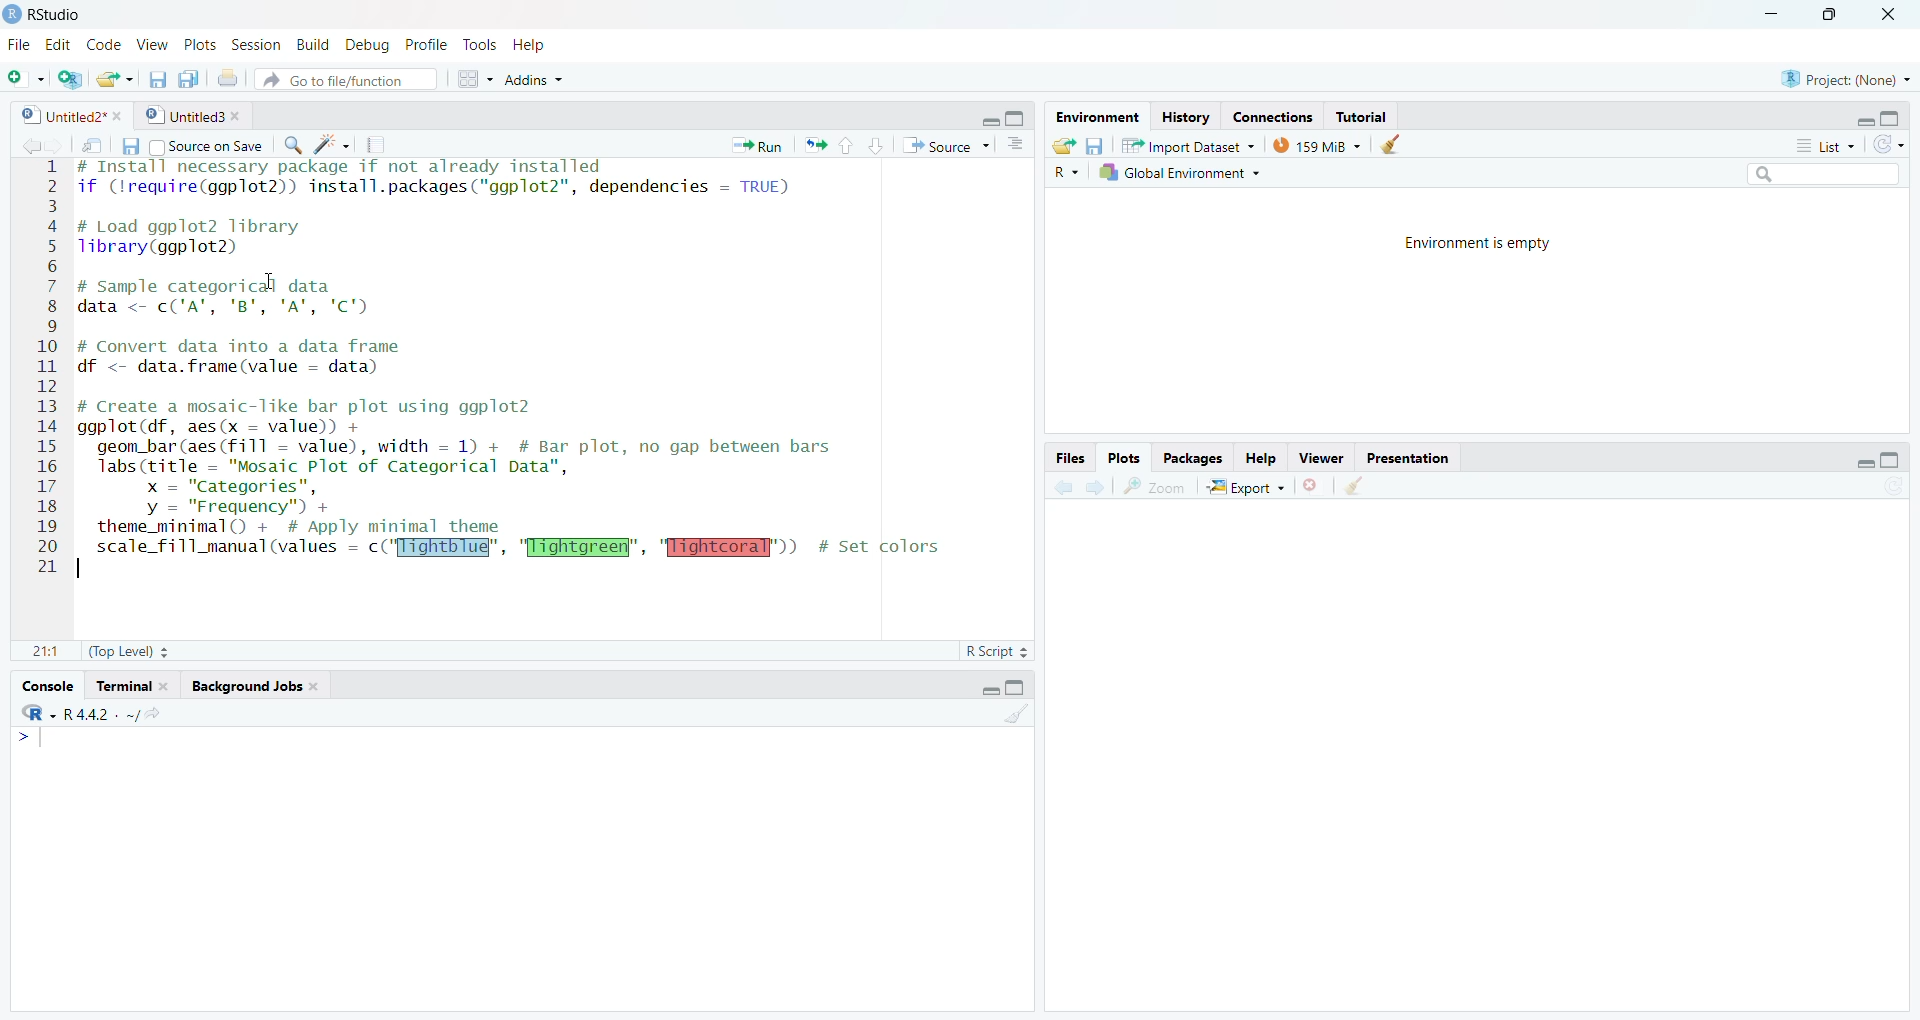  Describe the element at coordinates (17, 44) in the screenshot. I see `File` at that location.